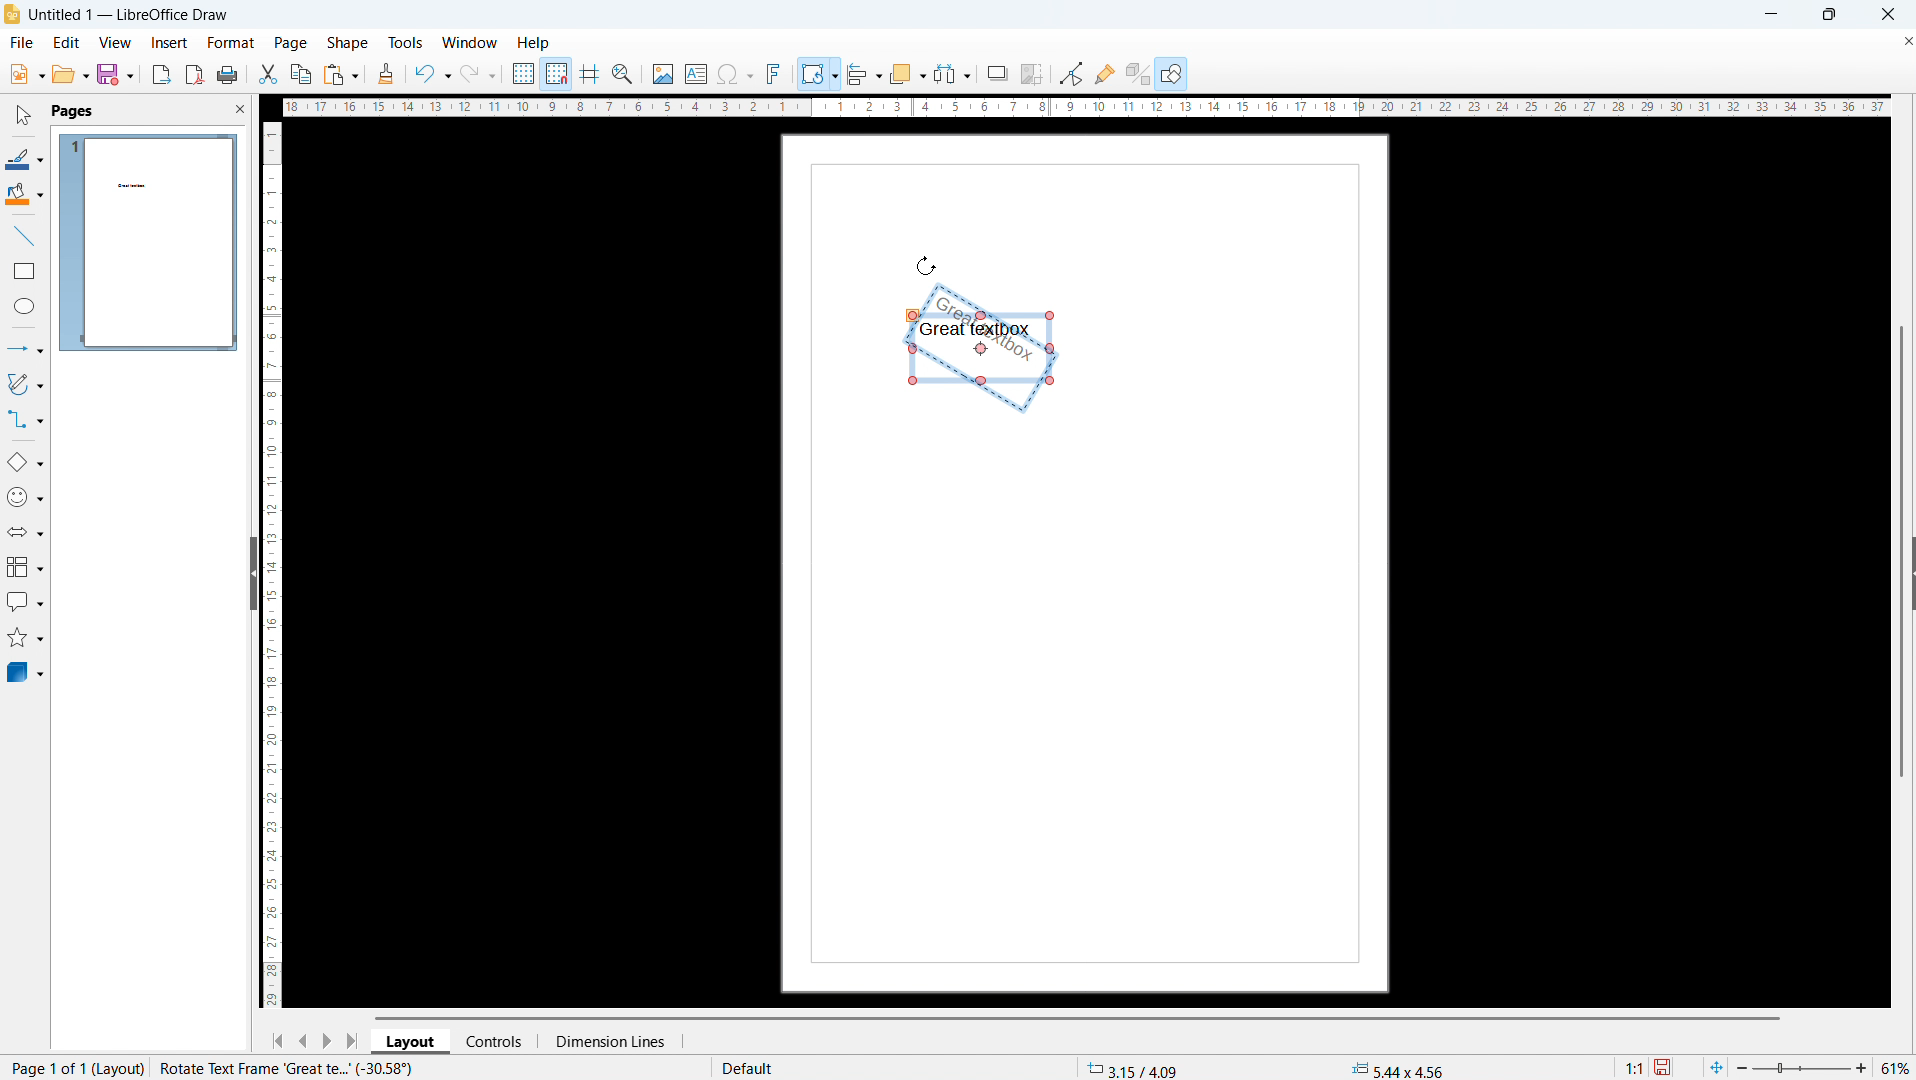 The height and width of the screenshot is (1080, 1916). I want to click on close pane, so click(239, 108).